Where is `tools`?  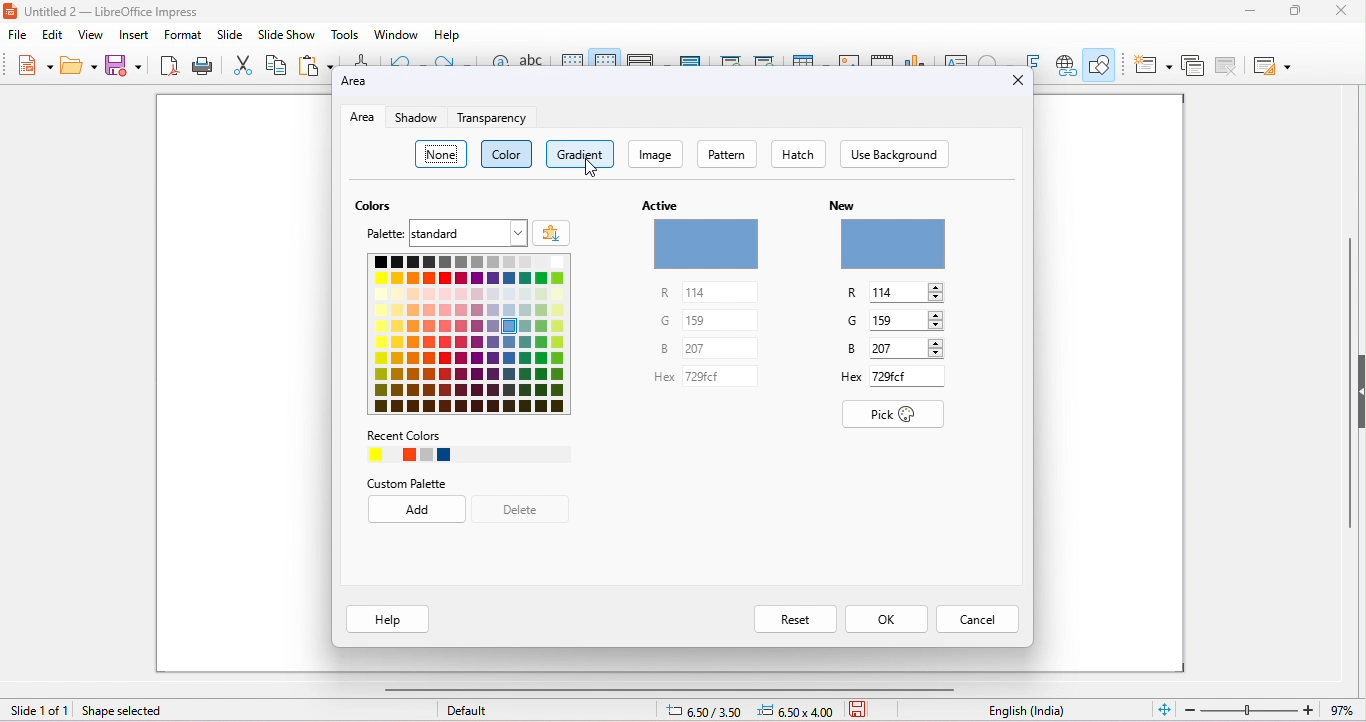
tools is located at coordinates (344, 34).